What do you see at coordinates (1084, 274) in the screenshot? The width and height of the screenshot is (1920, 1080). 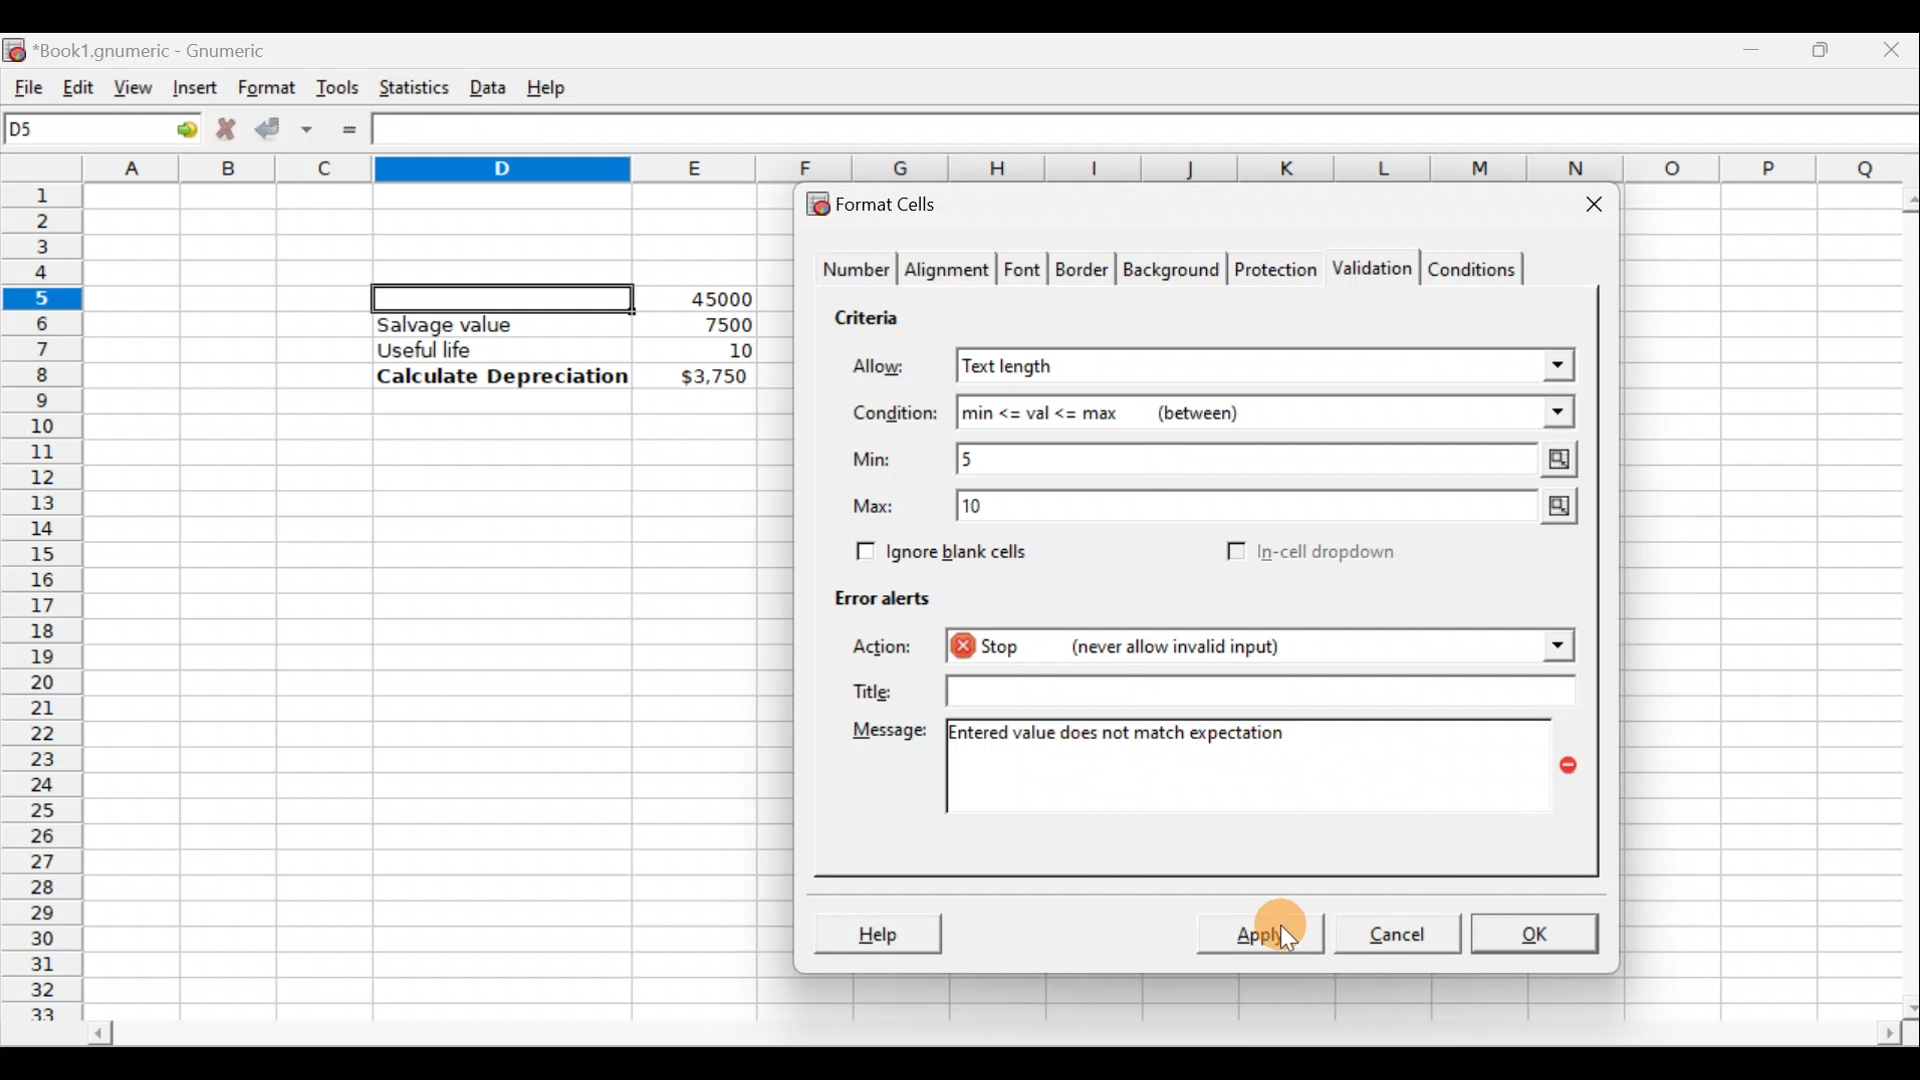 I see `Border` at bounding box center [1084, 274].